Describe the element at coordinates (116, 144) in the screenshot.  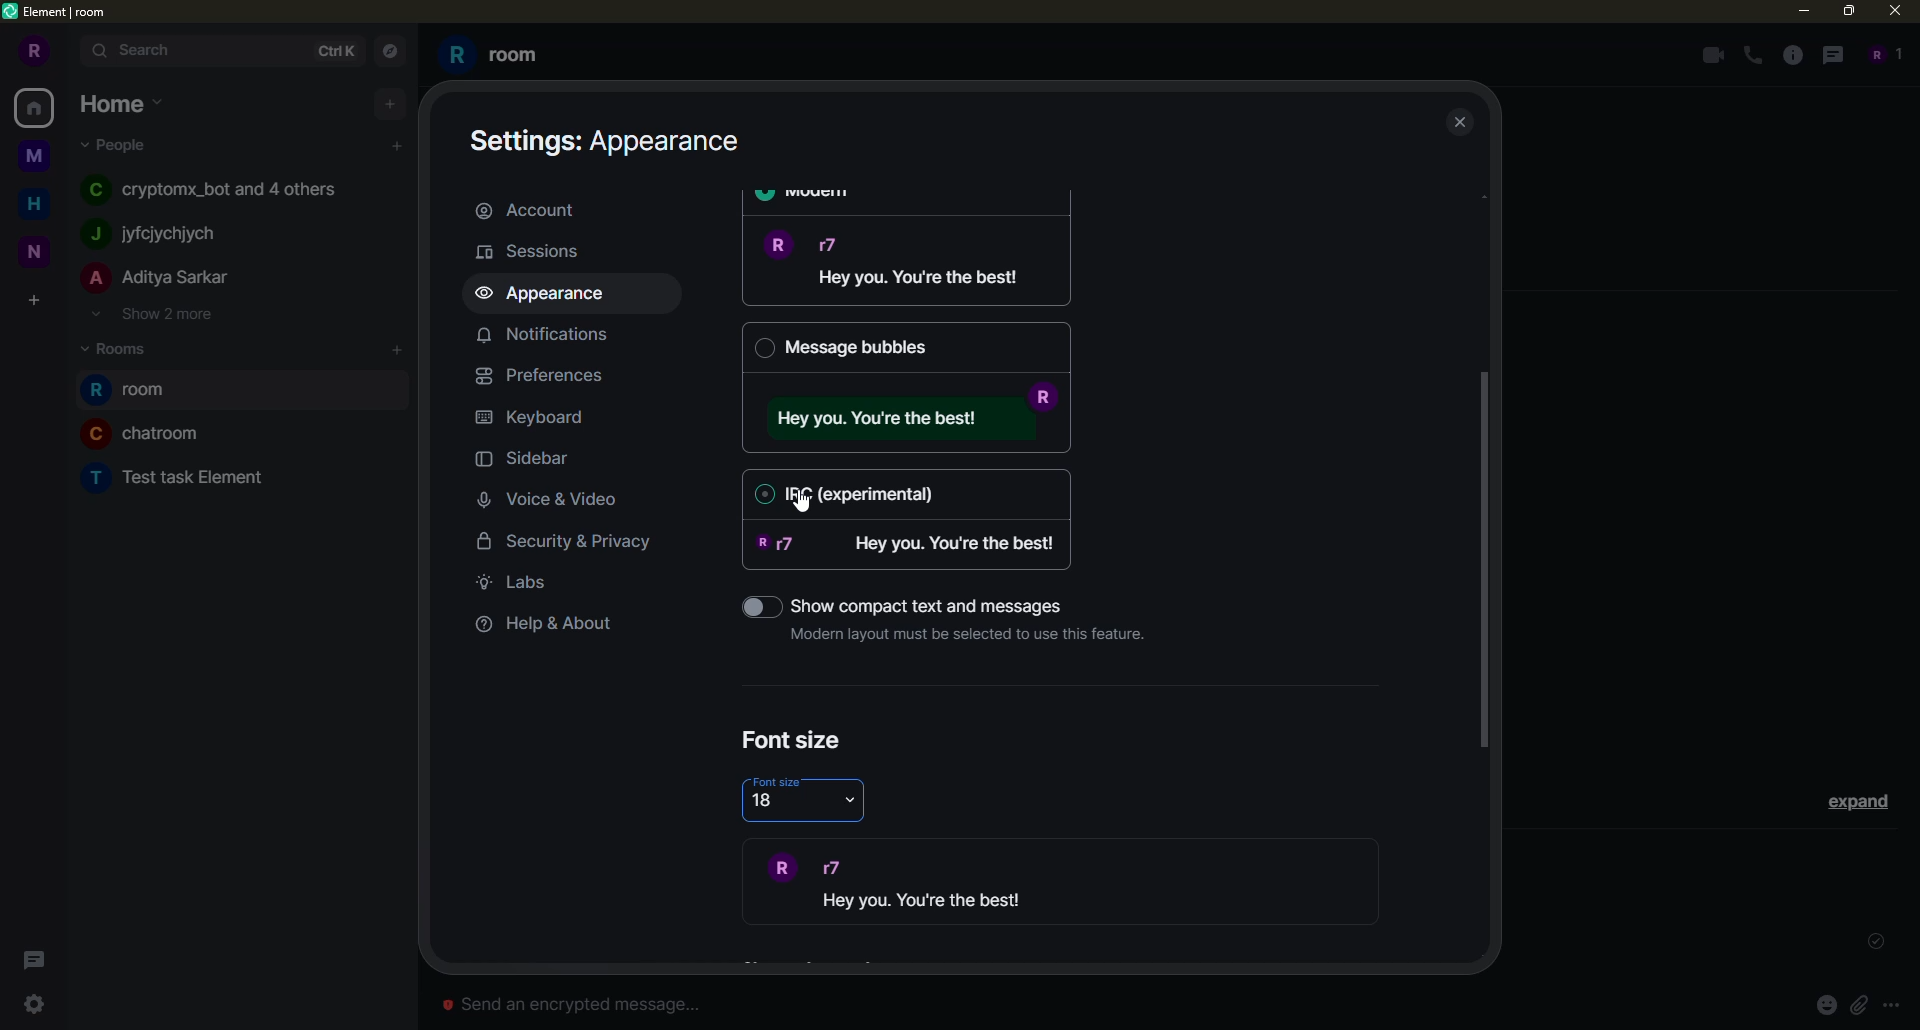
I see `people` at that location.